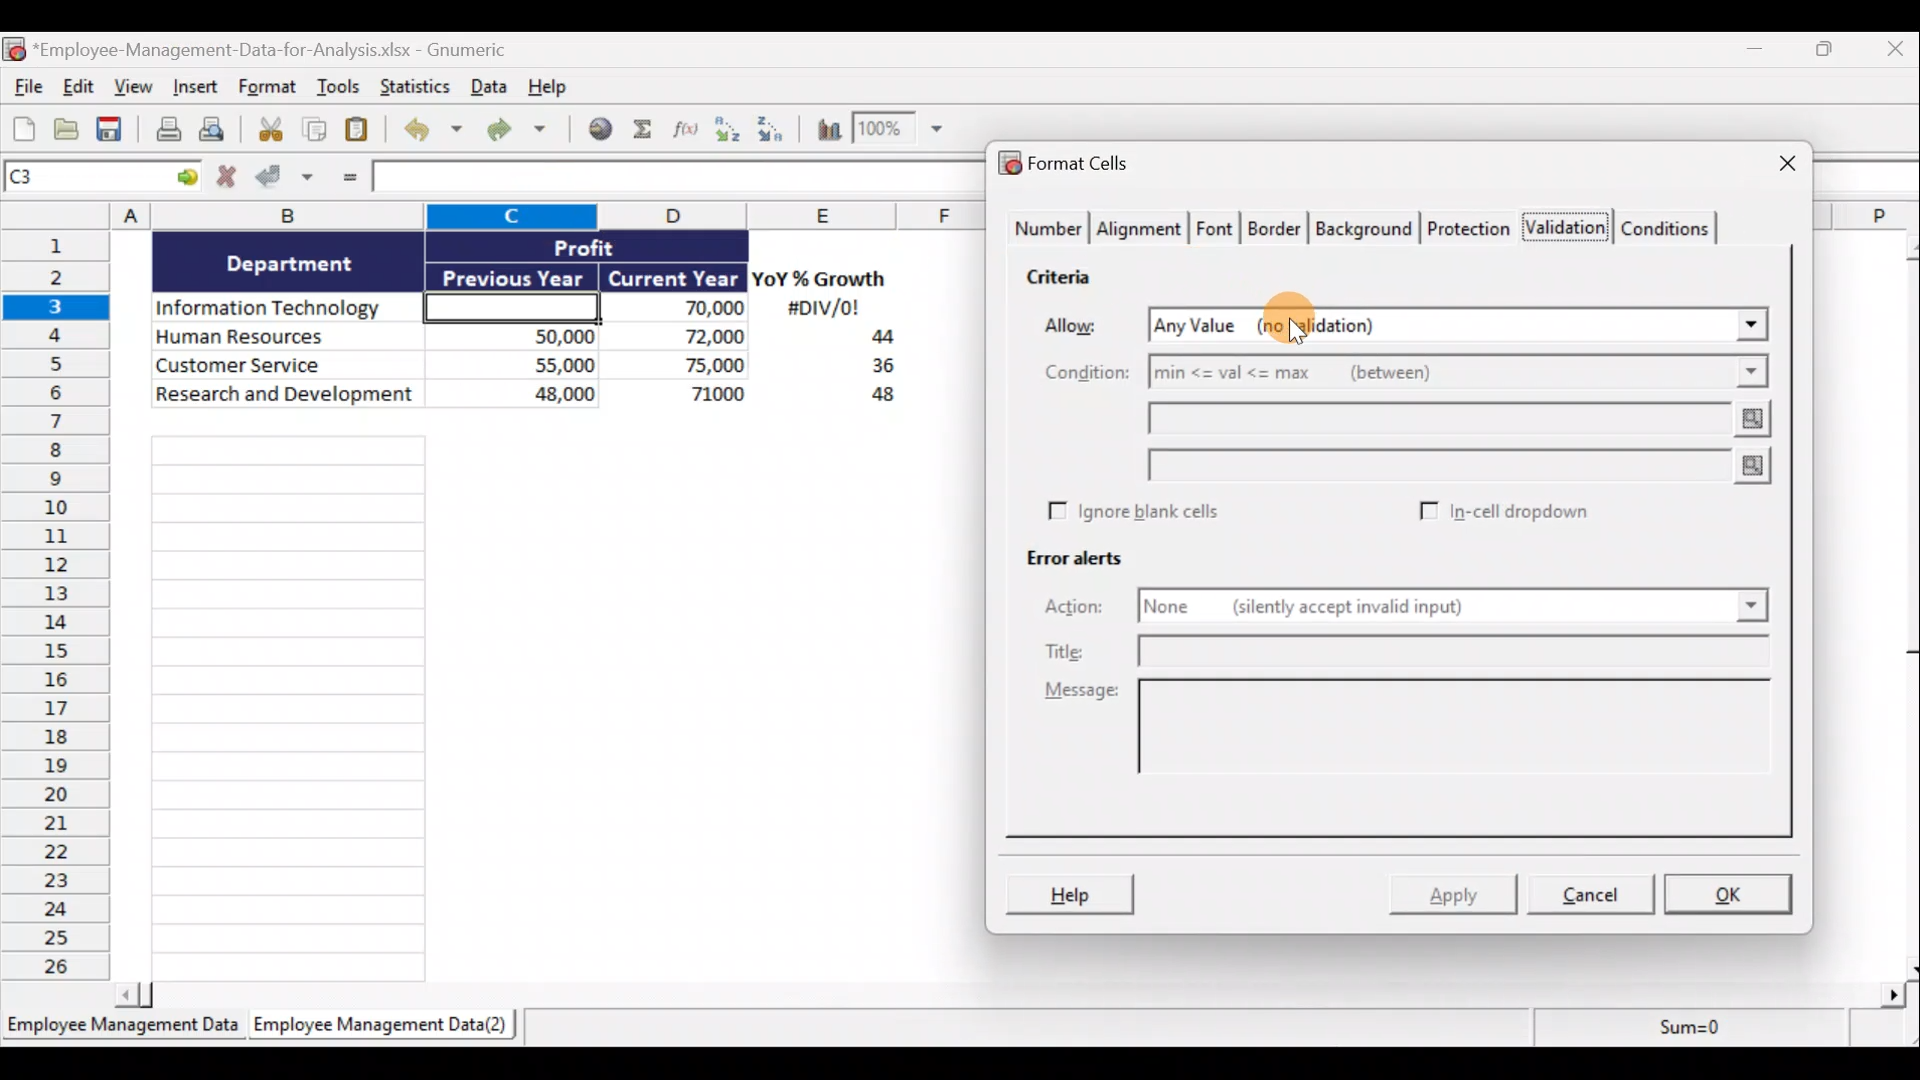  I want to click on *Employee-Management-Data-for-Analysis.xlsx - Gnumeric, so click(293, 48).